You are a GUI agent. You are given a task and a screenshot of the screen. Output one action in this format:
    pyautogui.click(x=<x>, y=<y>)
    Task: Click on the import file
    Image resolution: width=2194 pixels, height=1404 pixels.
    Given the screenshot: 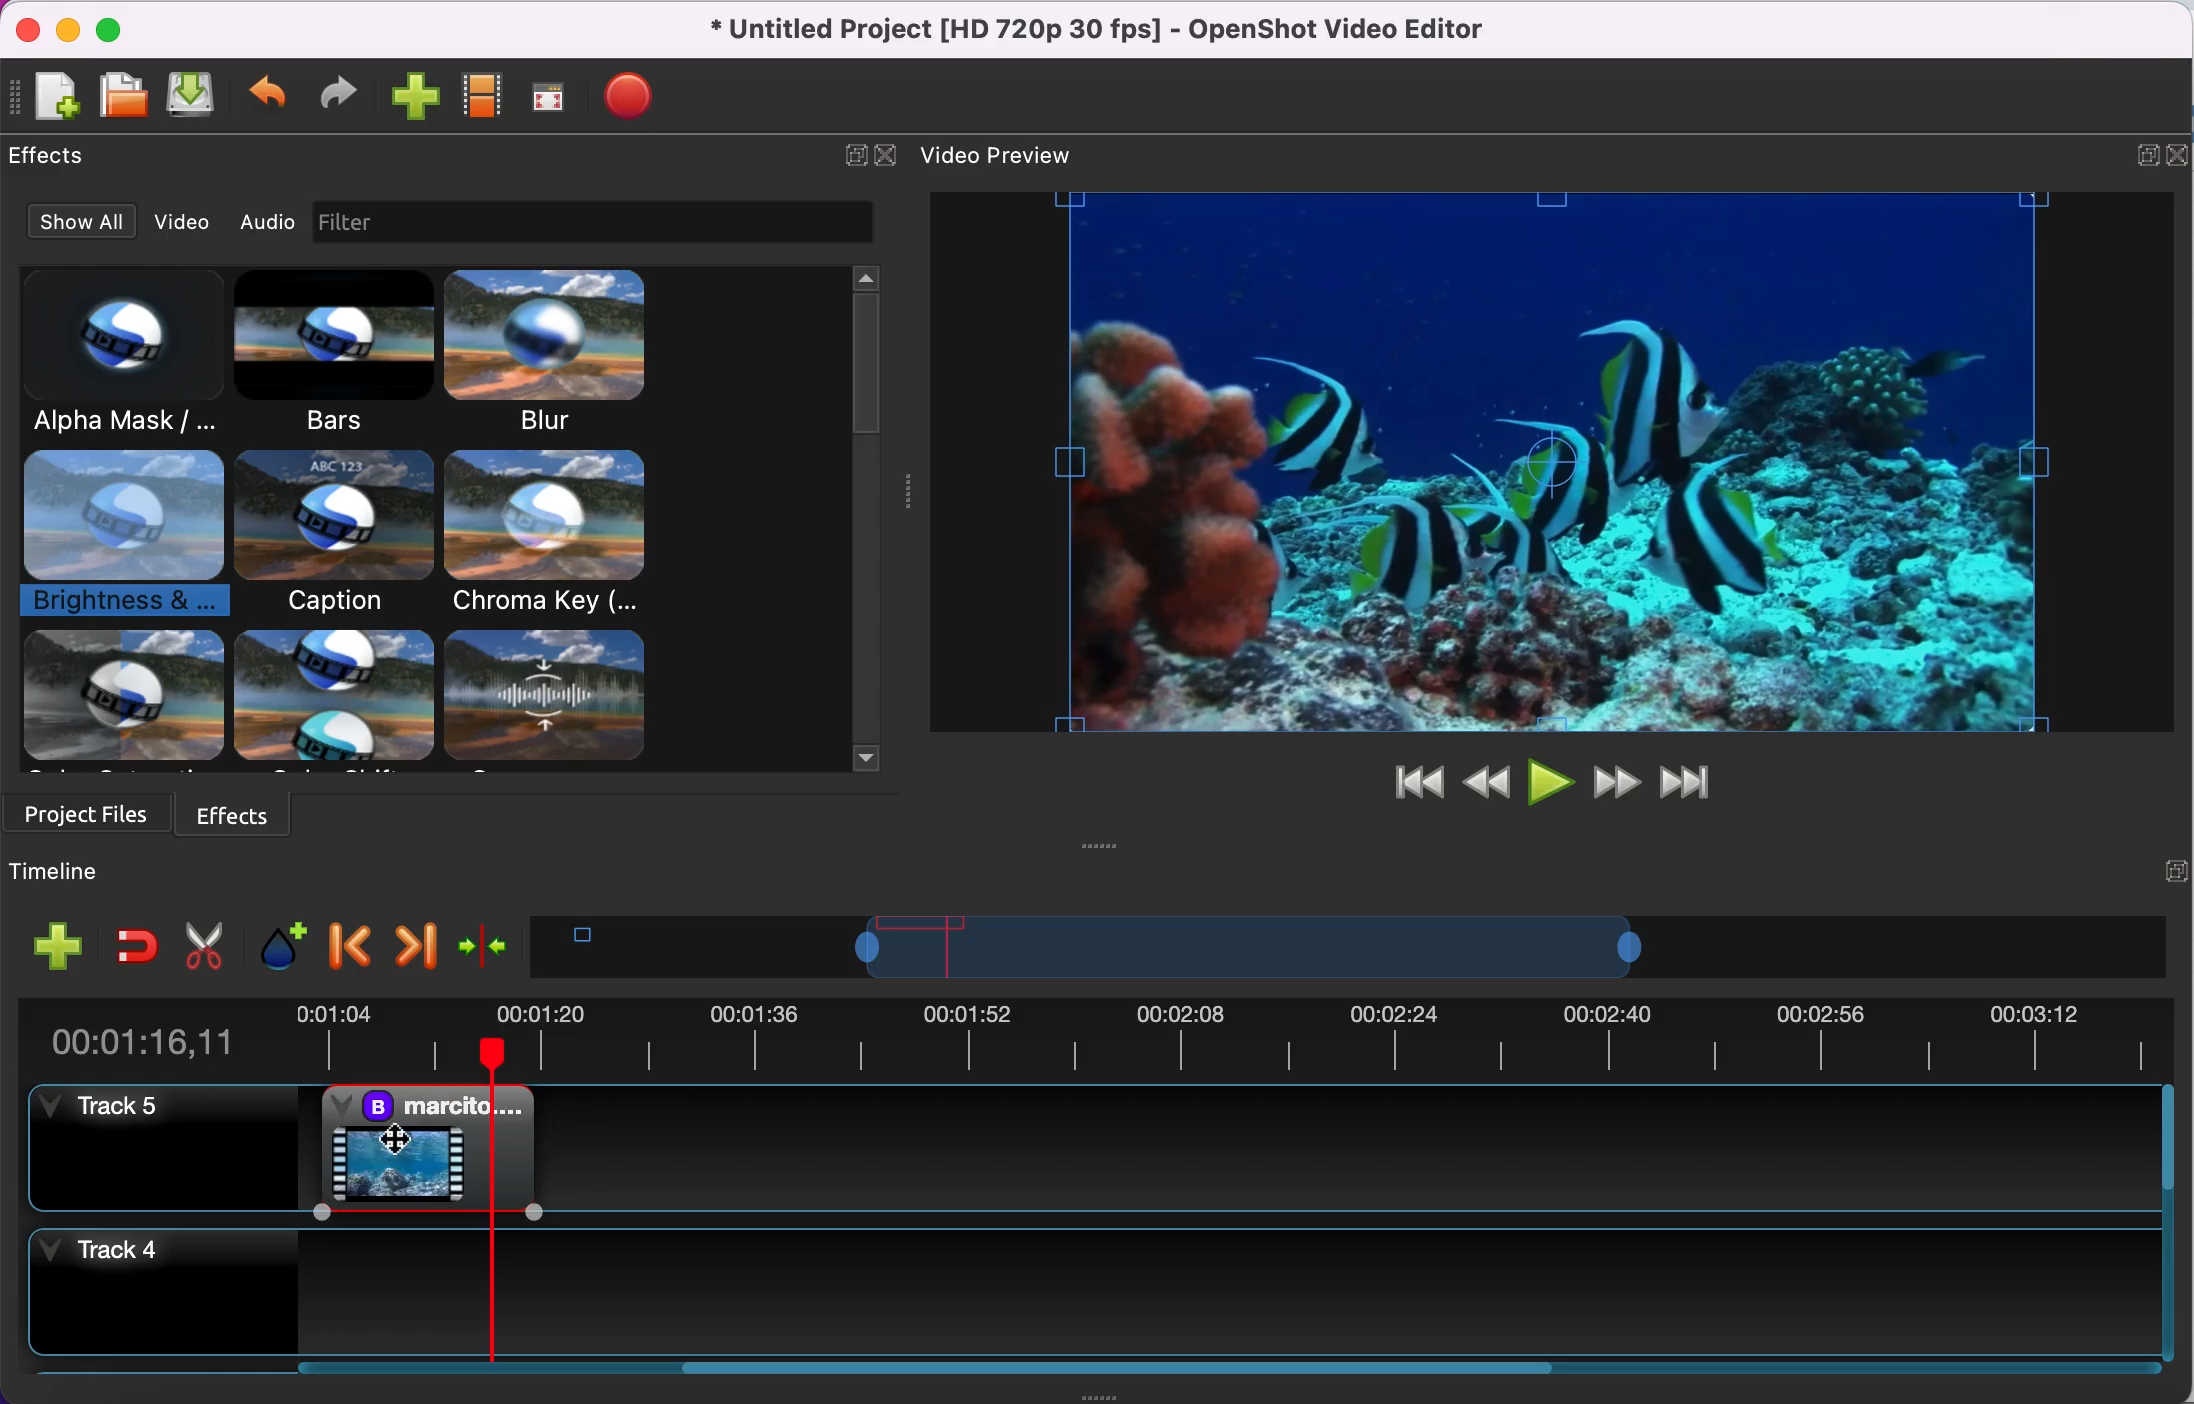 What is the action you would take?
    pyautogui.click(x=413, y=99)
    